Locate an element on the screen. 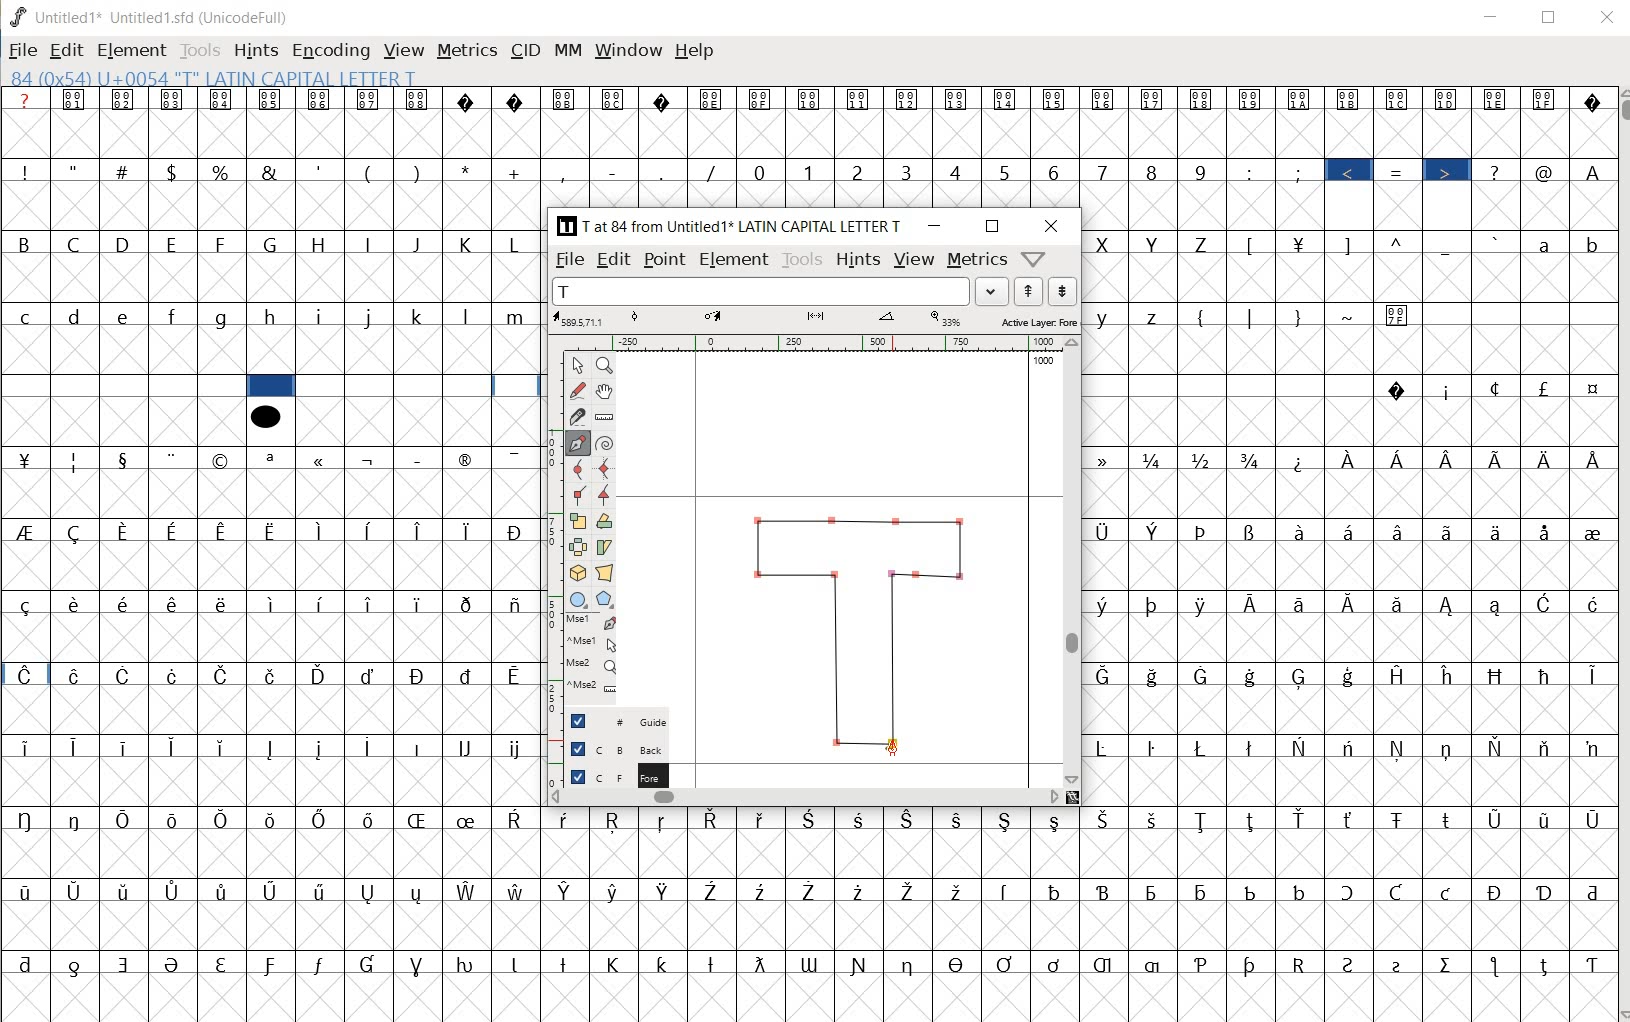 The width and height of the screenshot is (1630, 1022). : is located at coordinates (1251, 171).